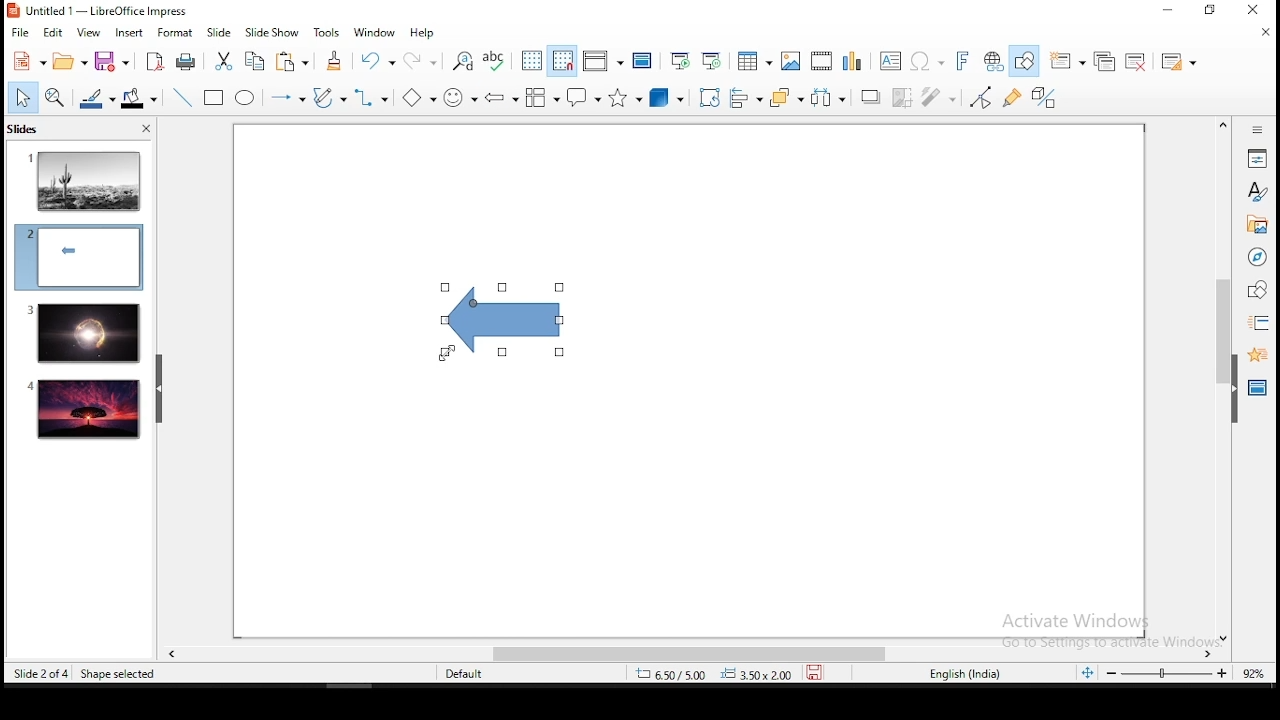 The width and height of the screenshot is (1280, 720). Describe the element at coordinates (681, 654) in the screenshot. I see `scroll bar` at that location.